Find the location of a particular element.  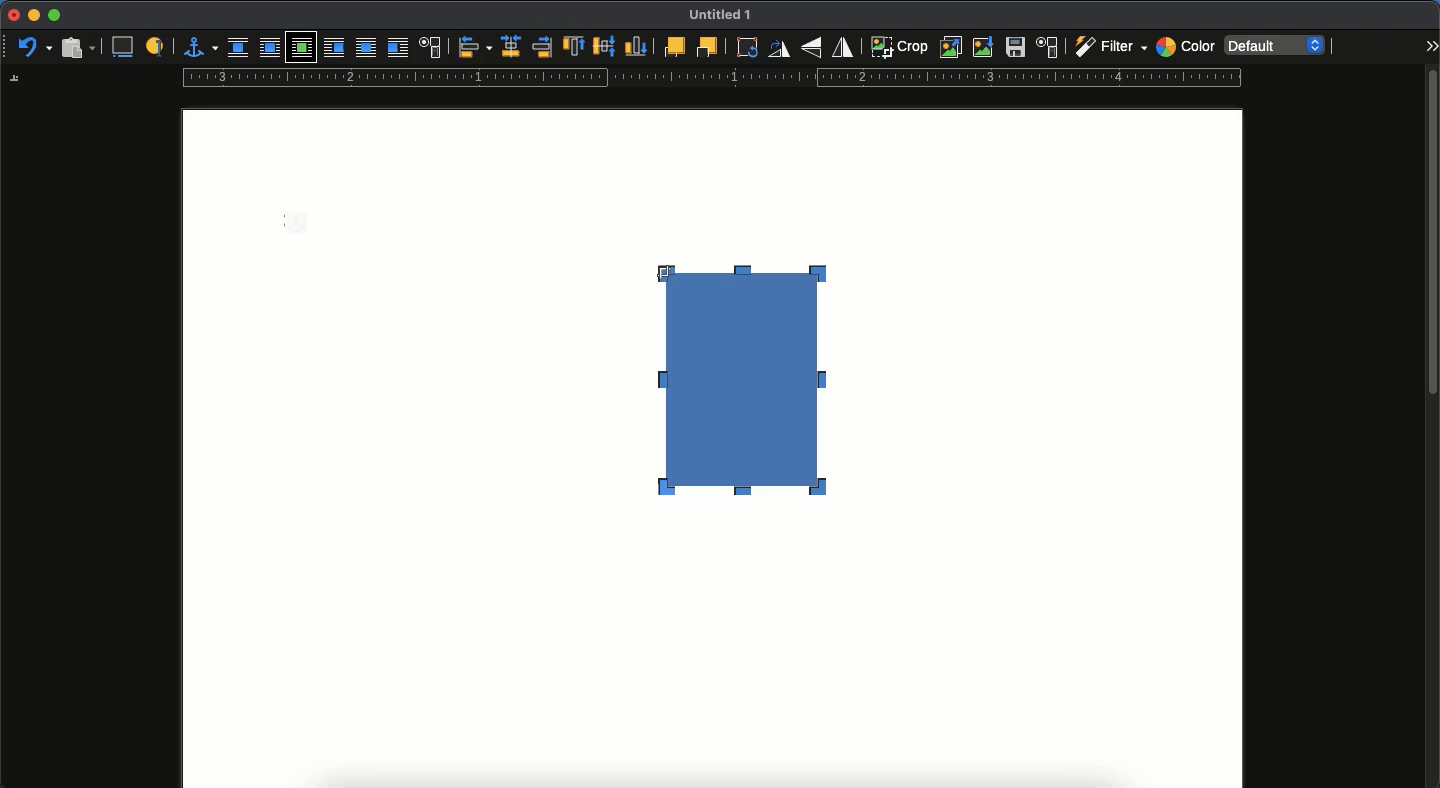

top to anchor is located at coordinates (573, 48).